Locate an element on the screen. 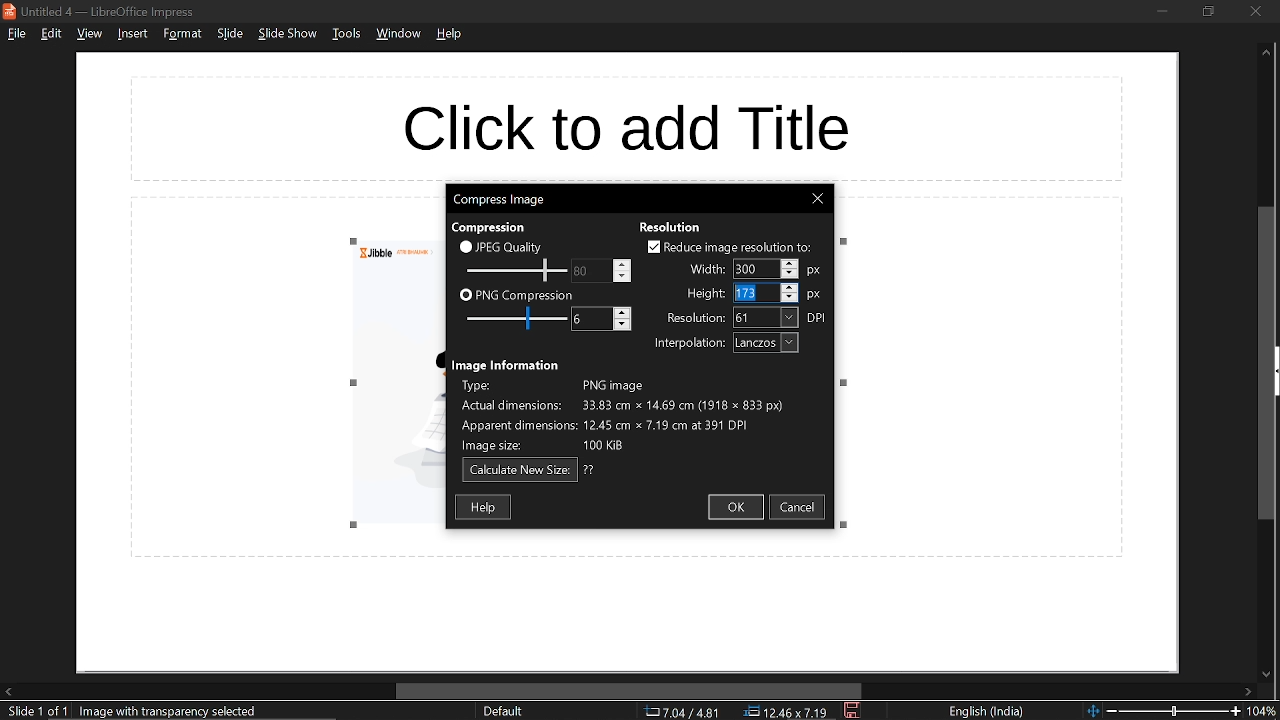 This screenshot has width=1280, height=720. help is located at coordinates (450, 38).